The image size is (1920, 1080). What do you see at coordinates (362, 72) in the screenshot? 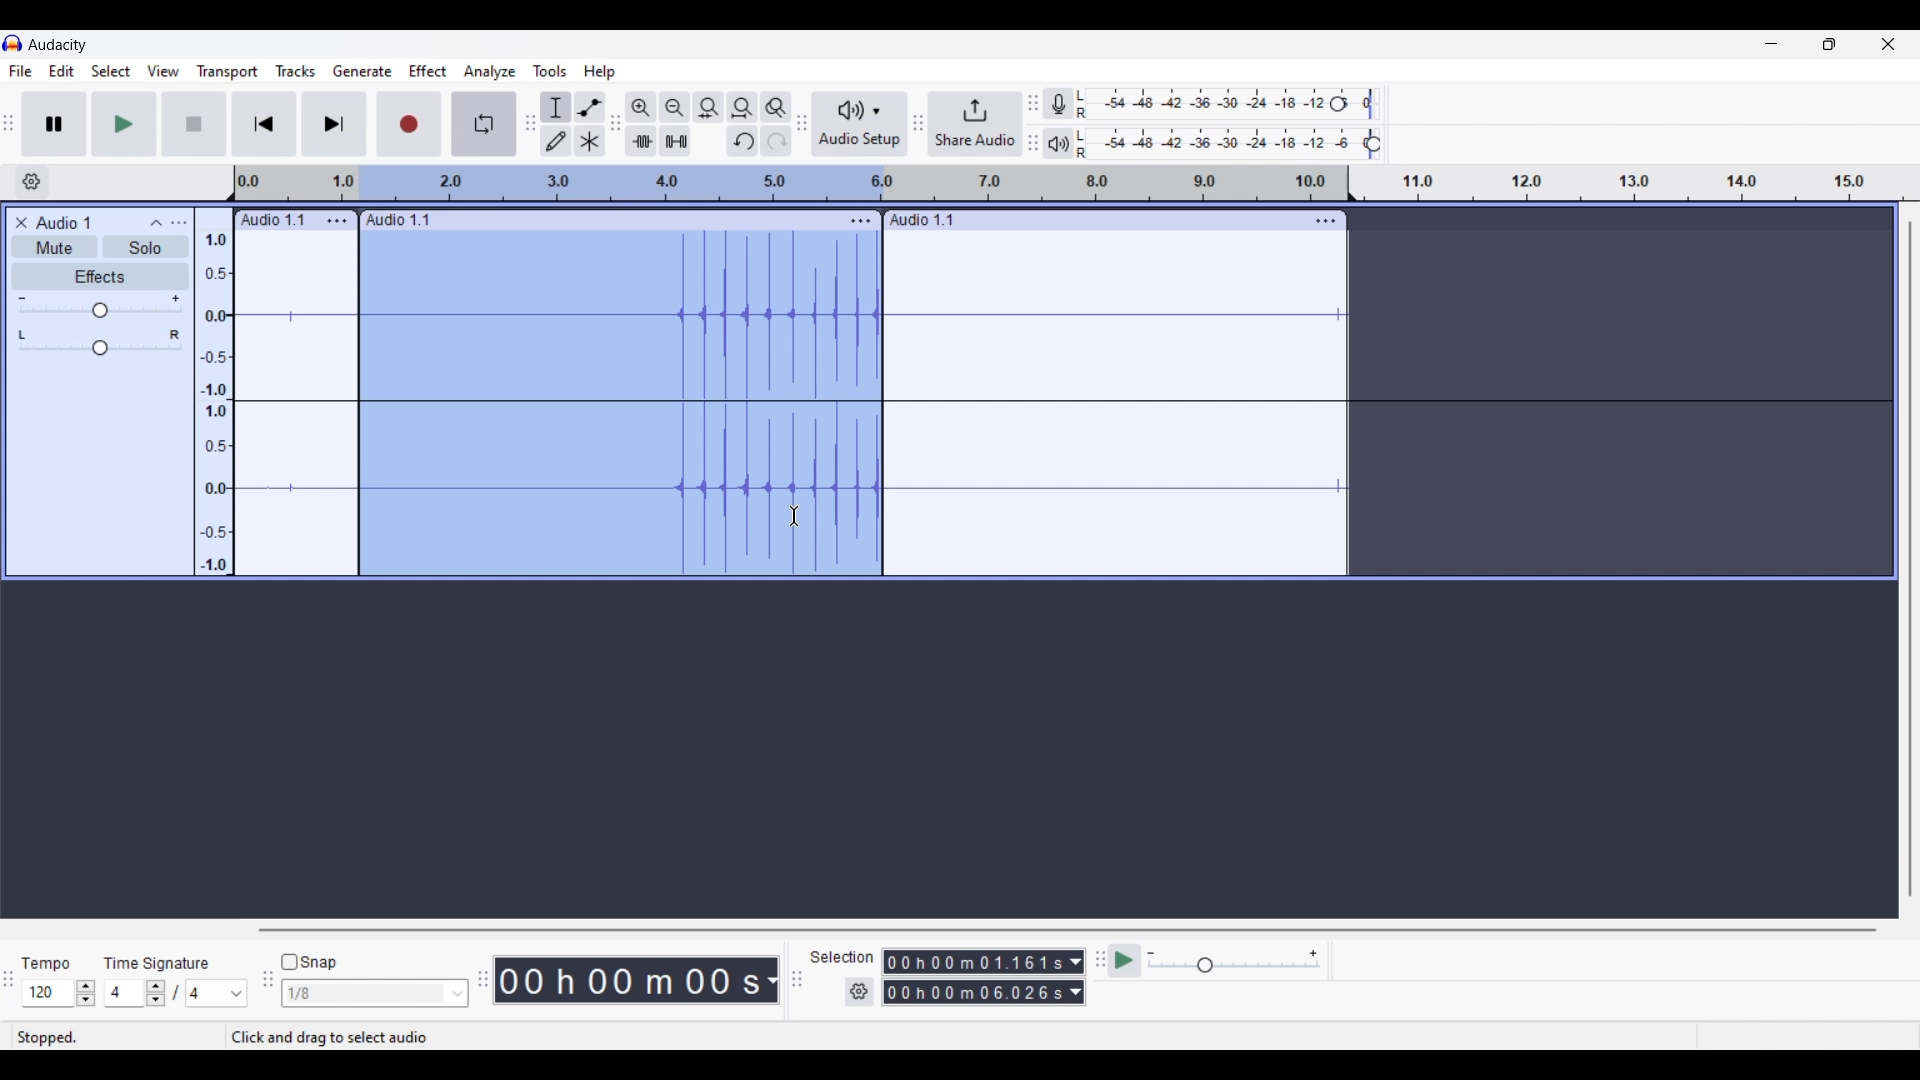
I see `Generate menu` at bounding box center [362, 72].